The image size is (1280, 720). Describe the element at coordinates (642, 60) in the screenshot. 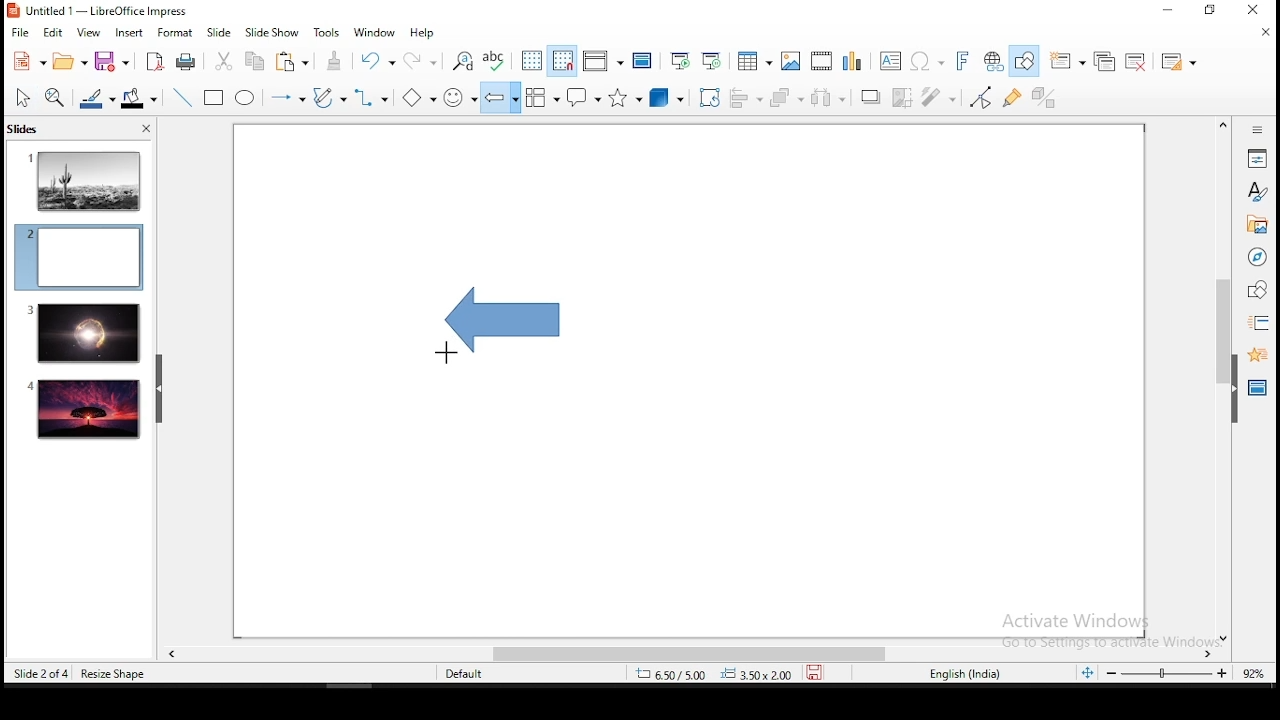

I see `master slide` at that location.